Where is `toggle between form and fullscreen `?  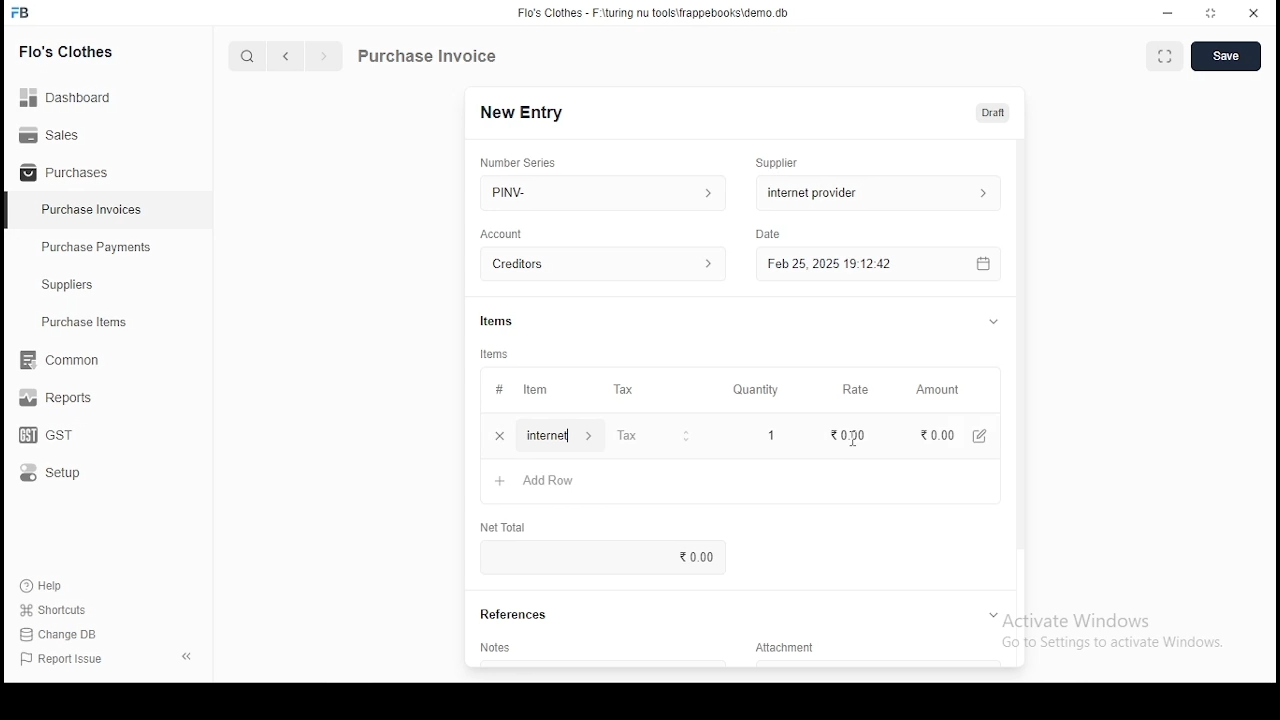 toggle between form and fullscreen  is located at coordinates (1166, 58).